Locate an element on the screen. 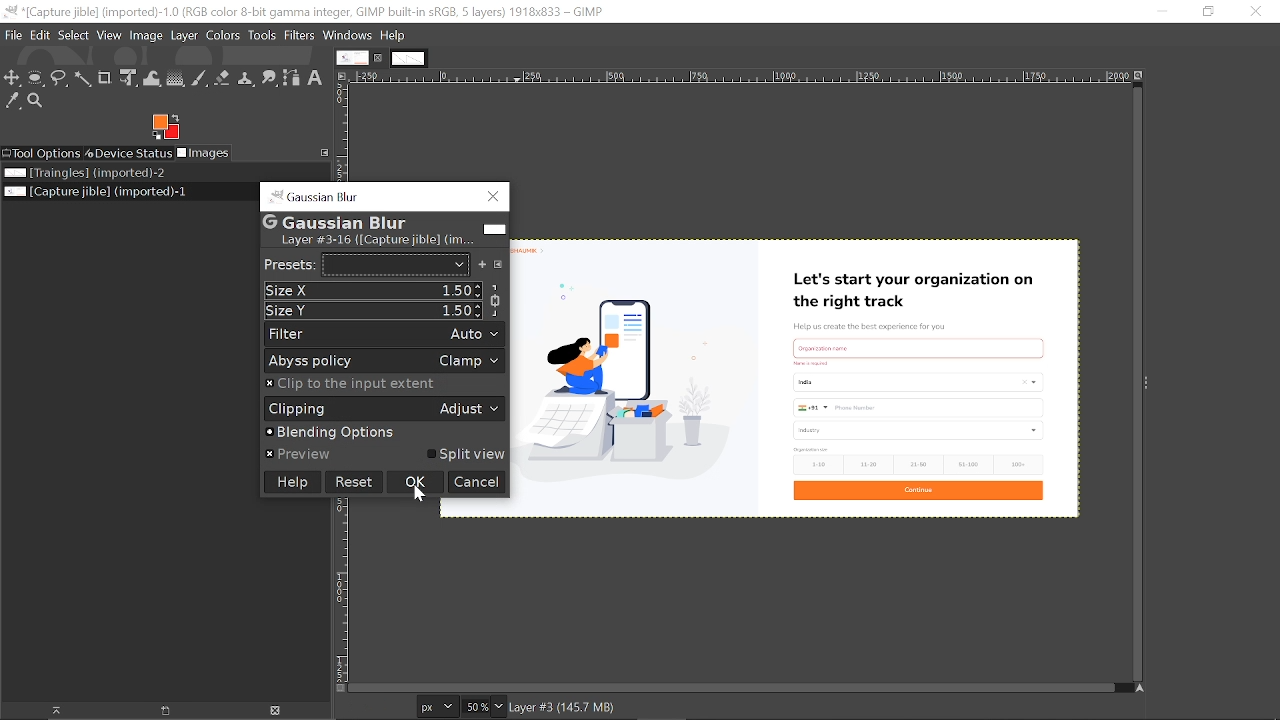 Image resolution: width=1280 pixels, height=720 pixels. Text is located at coordinates (289, 263).